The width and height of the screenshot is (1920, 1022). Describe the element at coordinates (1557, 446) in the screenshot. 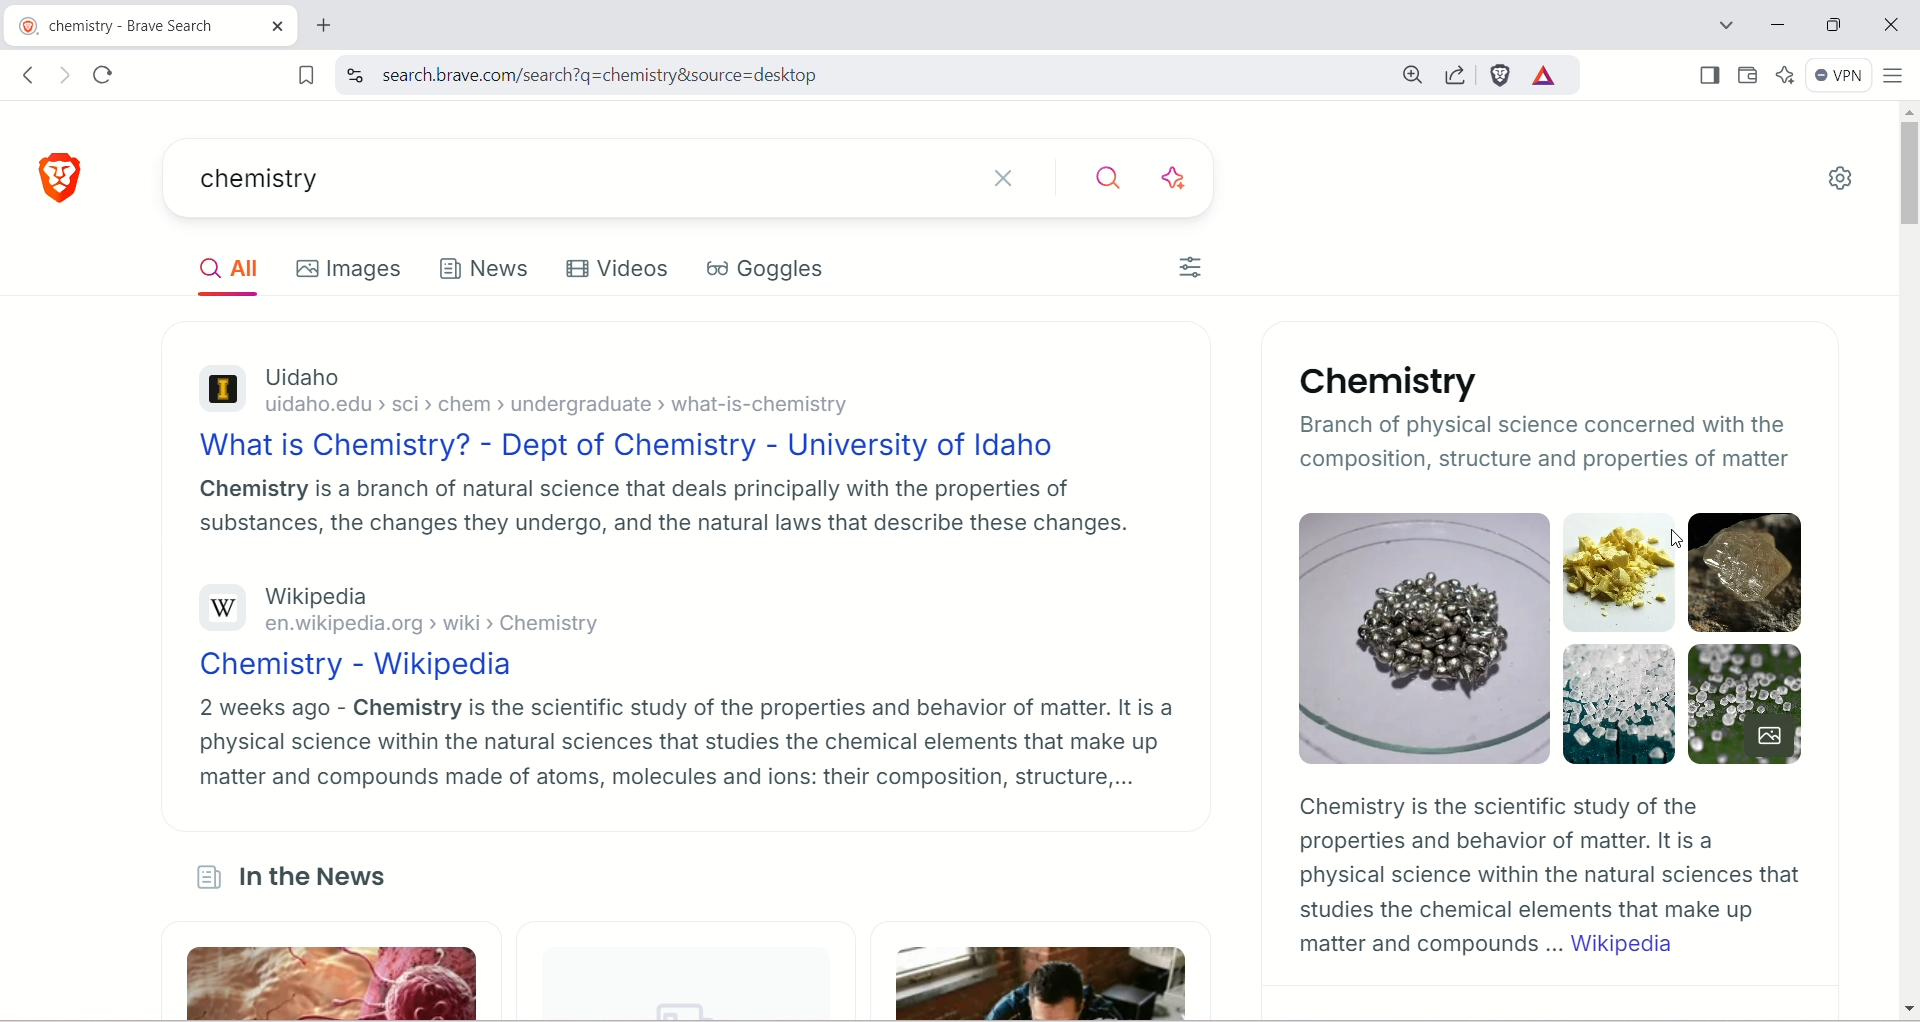

I see `Branch of physical science concerned with the
composition structure and properties of matter` at that location.